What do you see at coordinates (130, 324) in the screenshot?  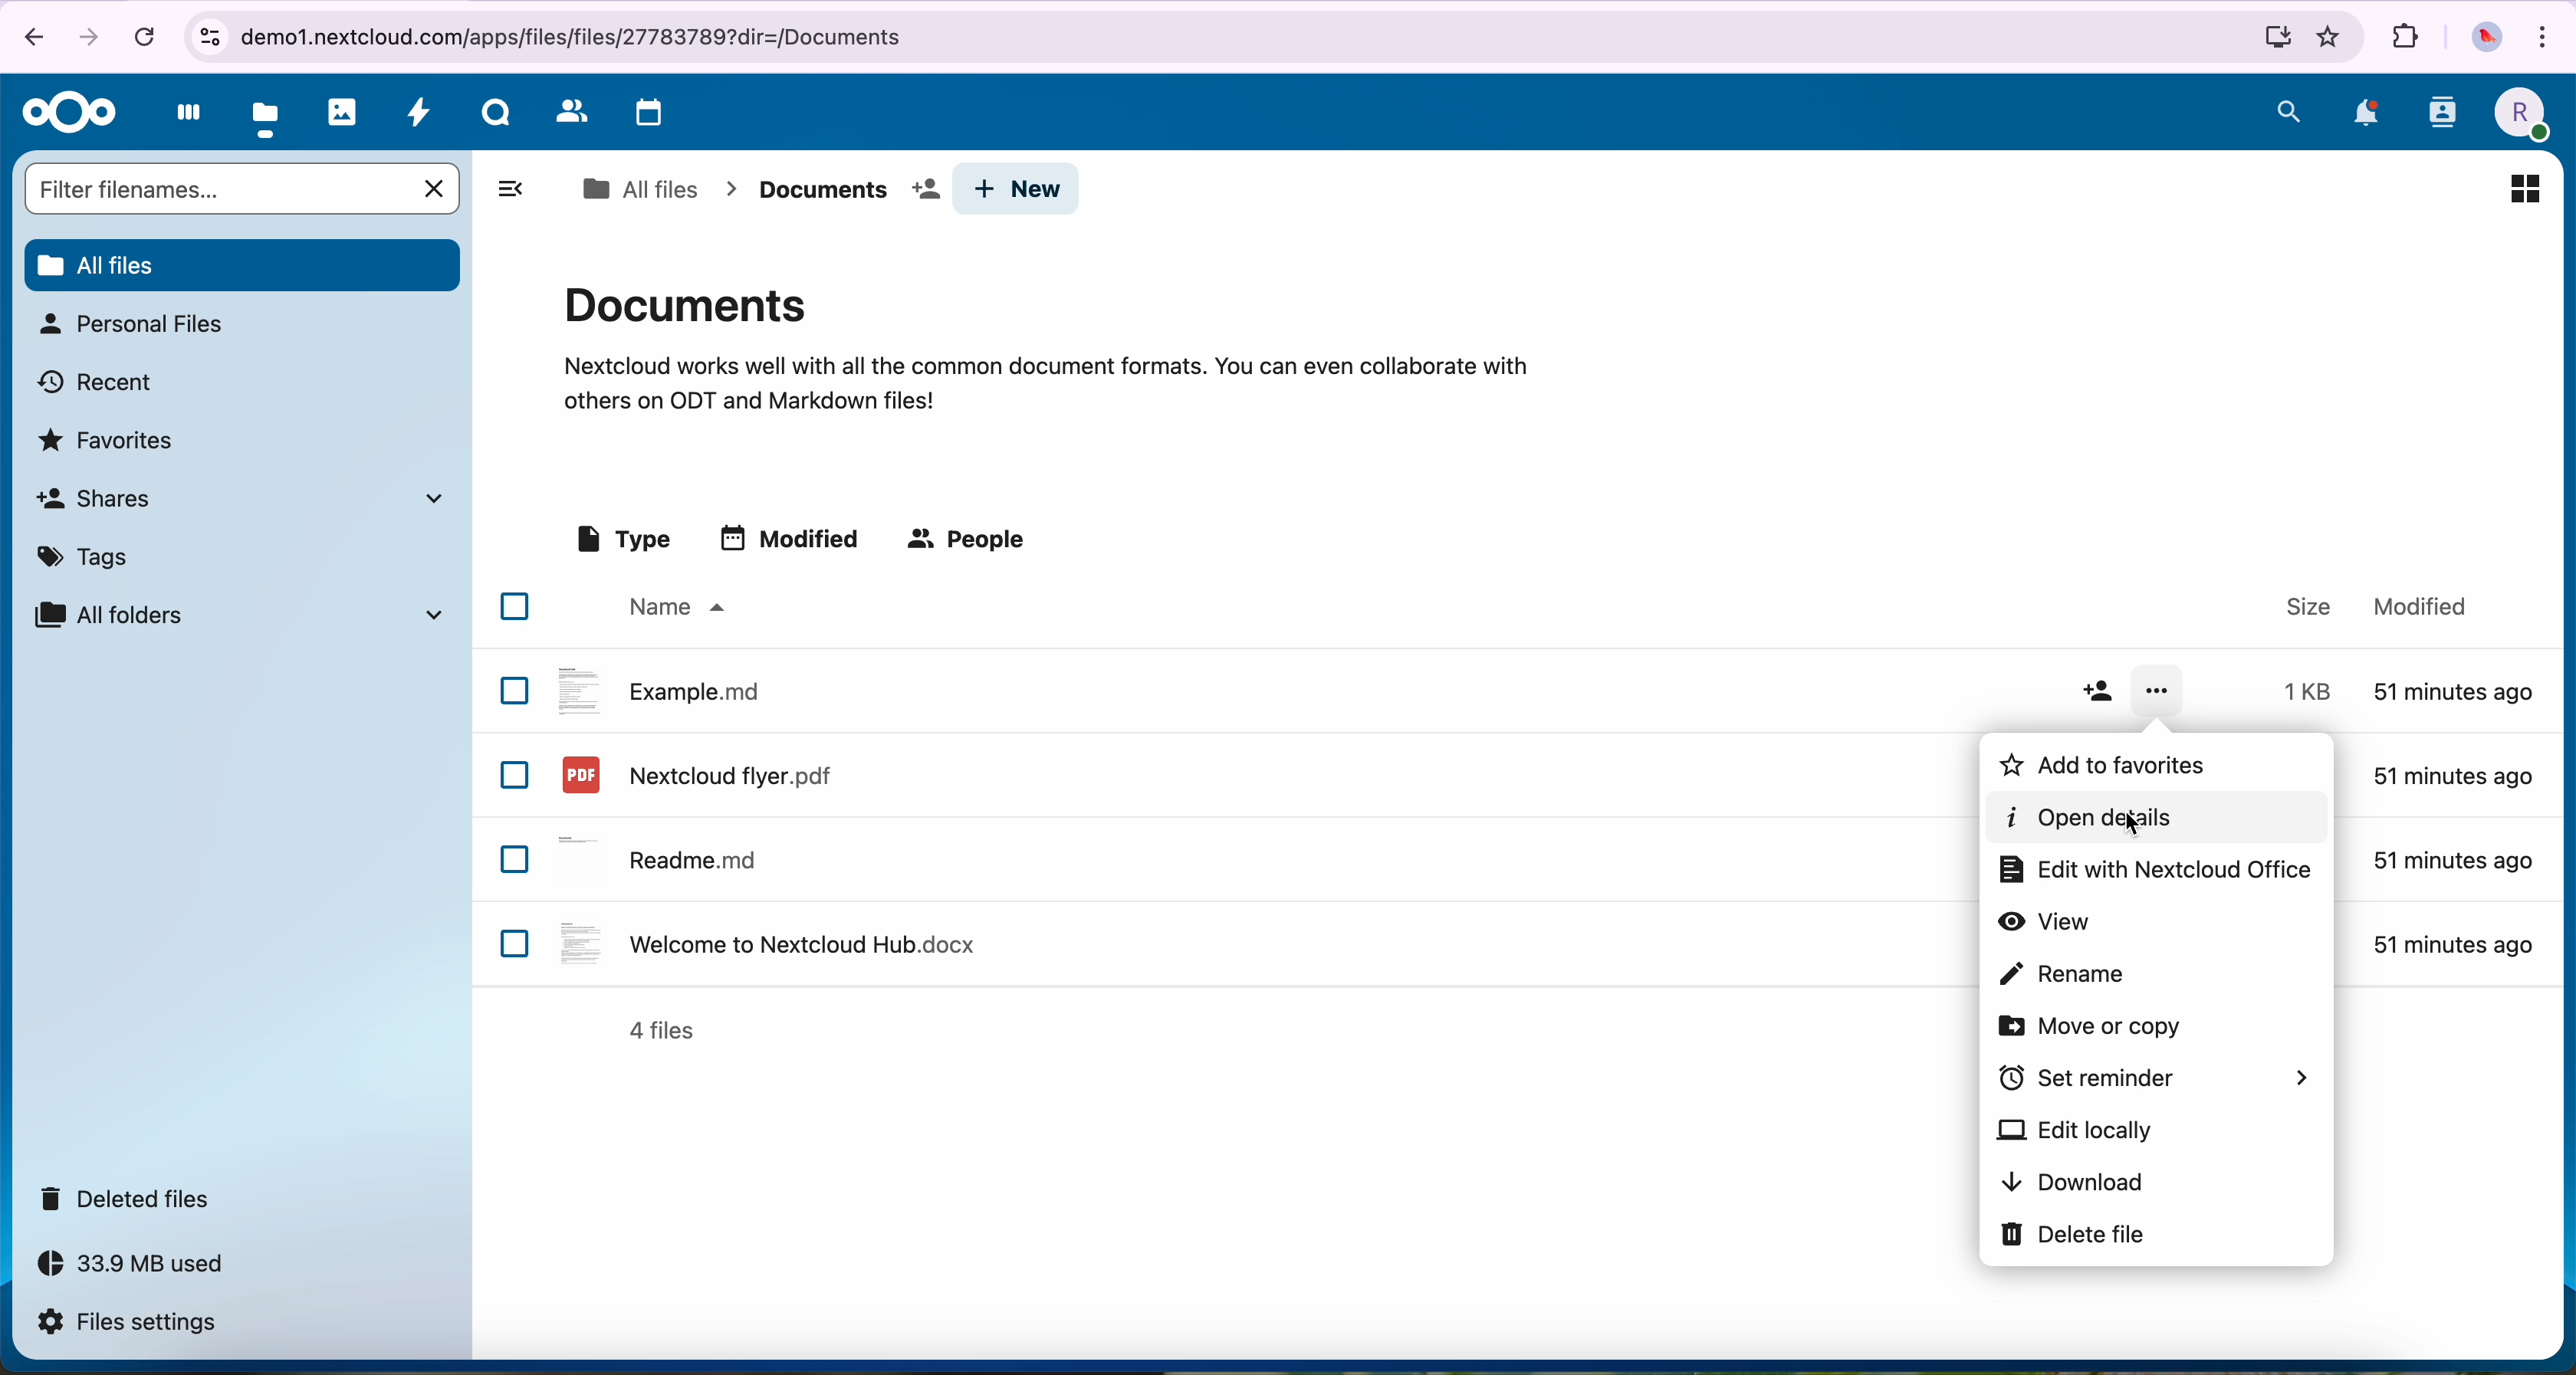 I see `personal files` at bounding box center [130, 324].